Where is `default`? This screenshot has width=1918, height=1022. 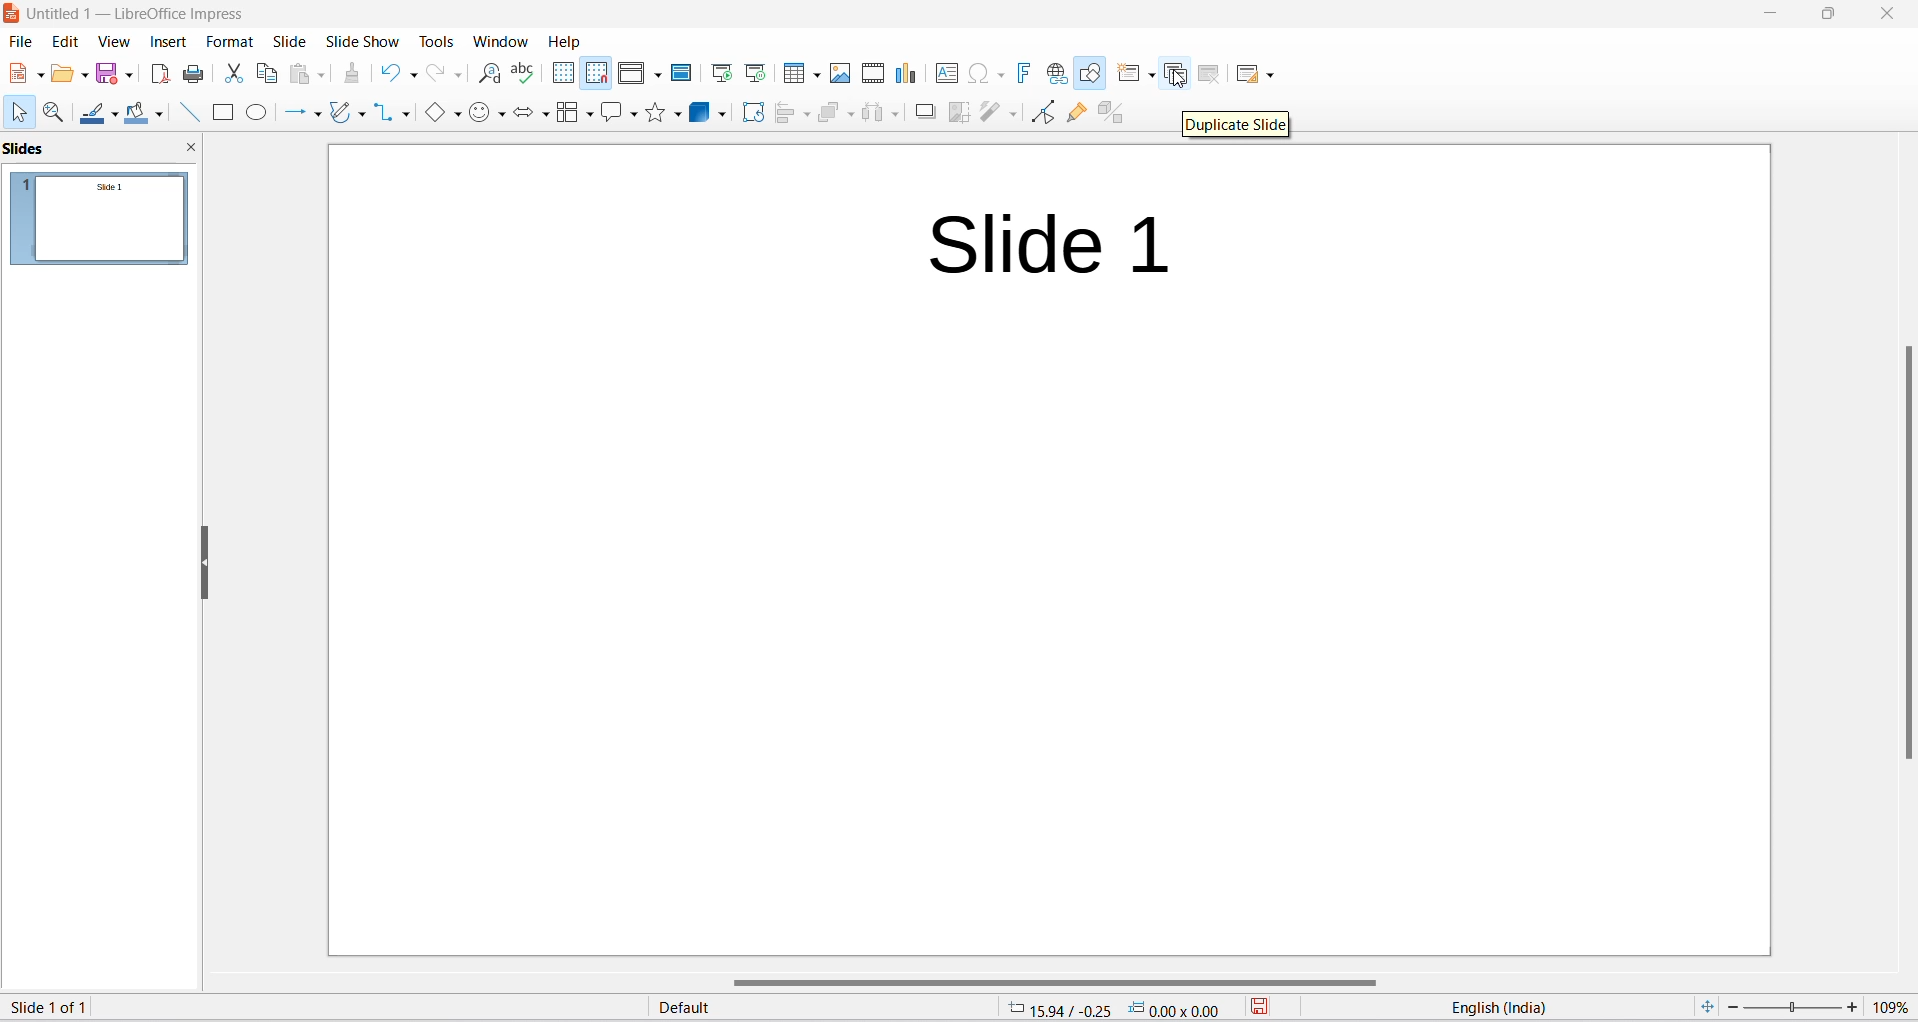
default is located at coordinates (740, 1010).